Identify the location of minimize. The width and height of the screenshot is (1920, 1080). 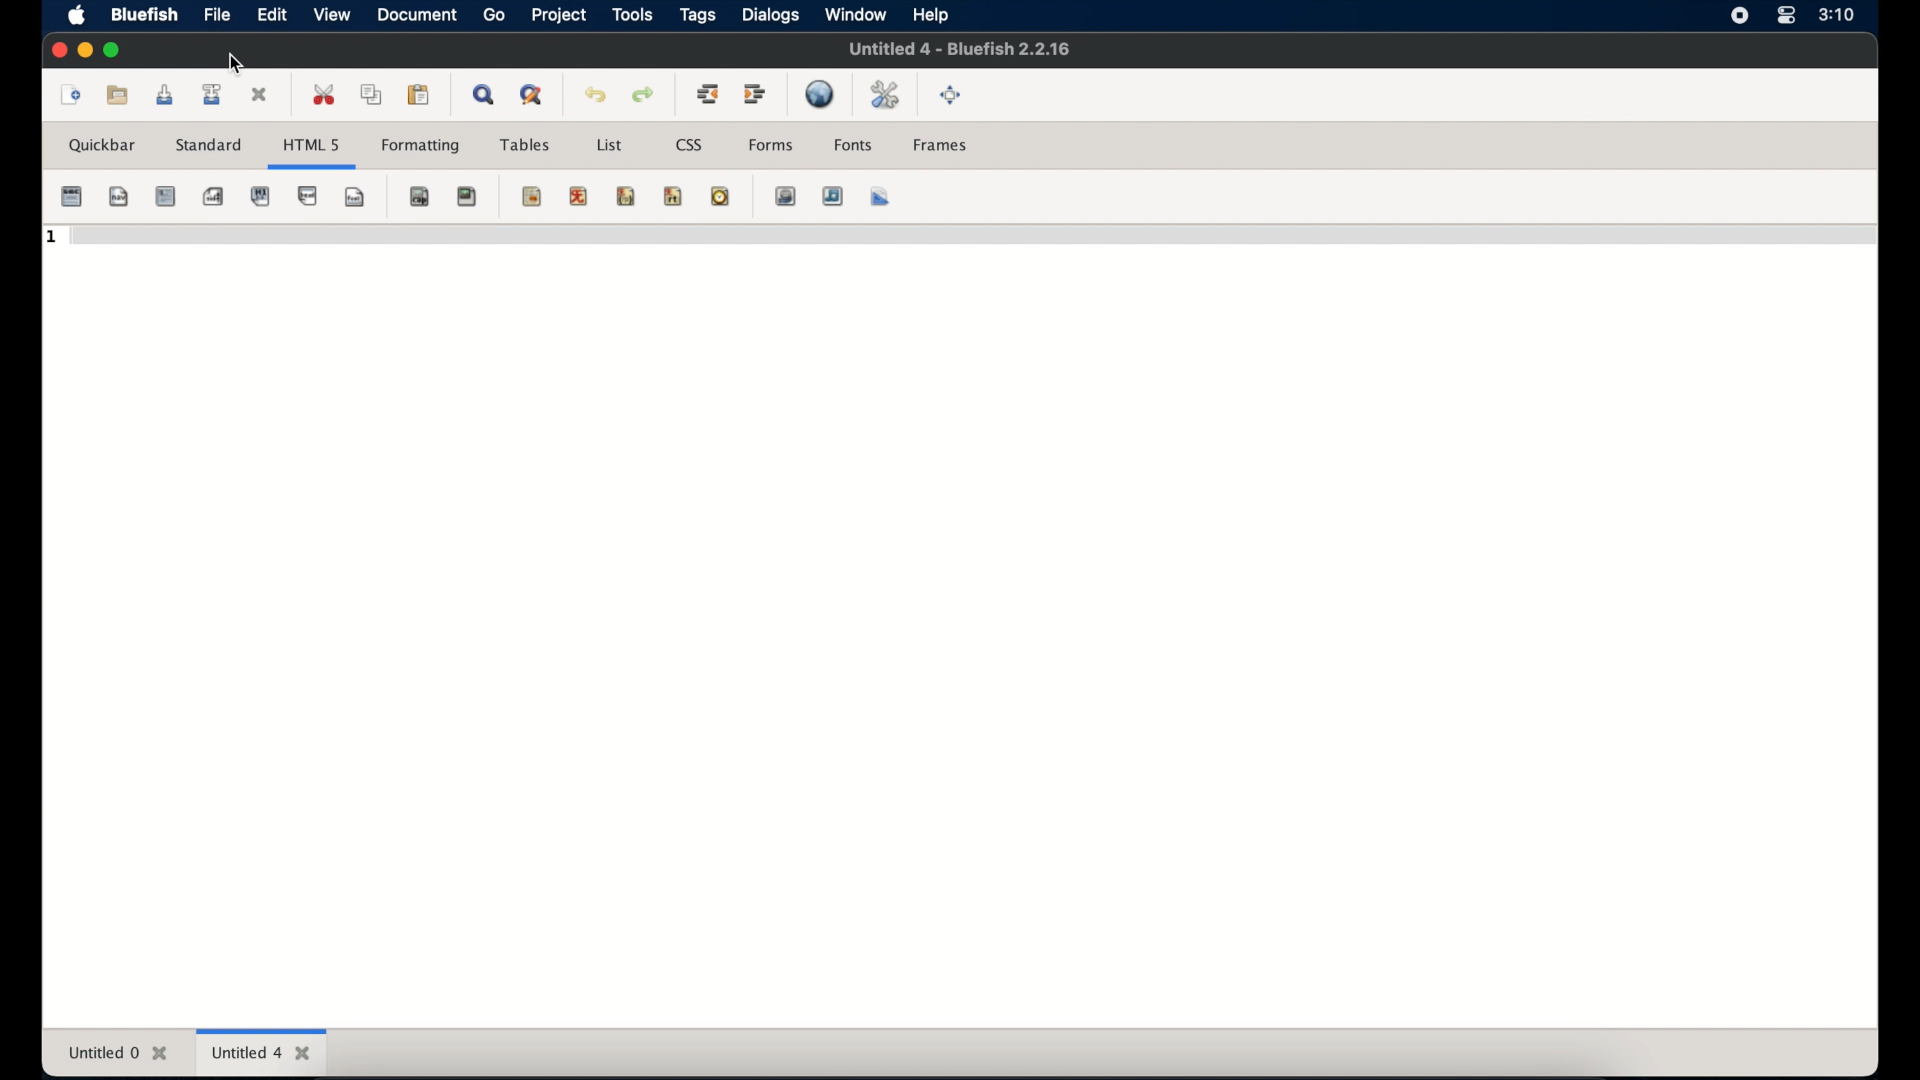
(84, 51).